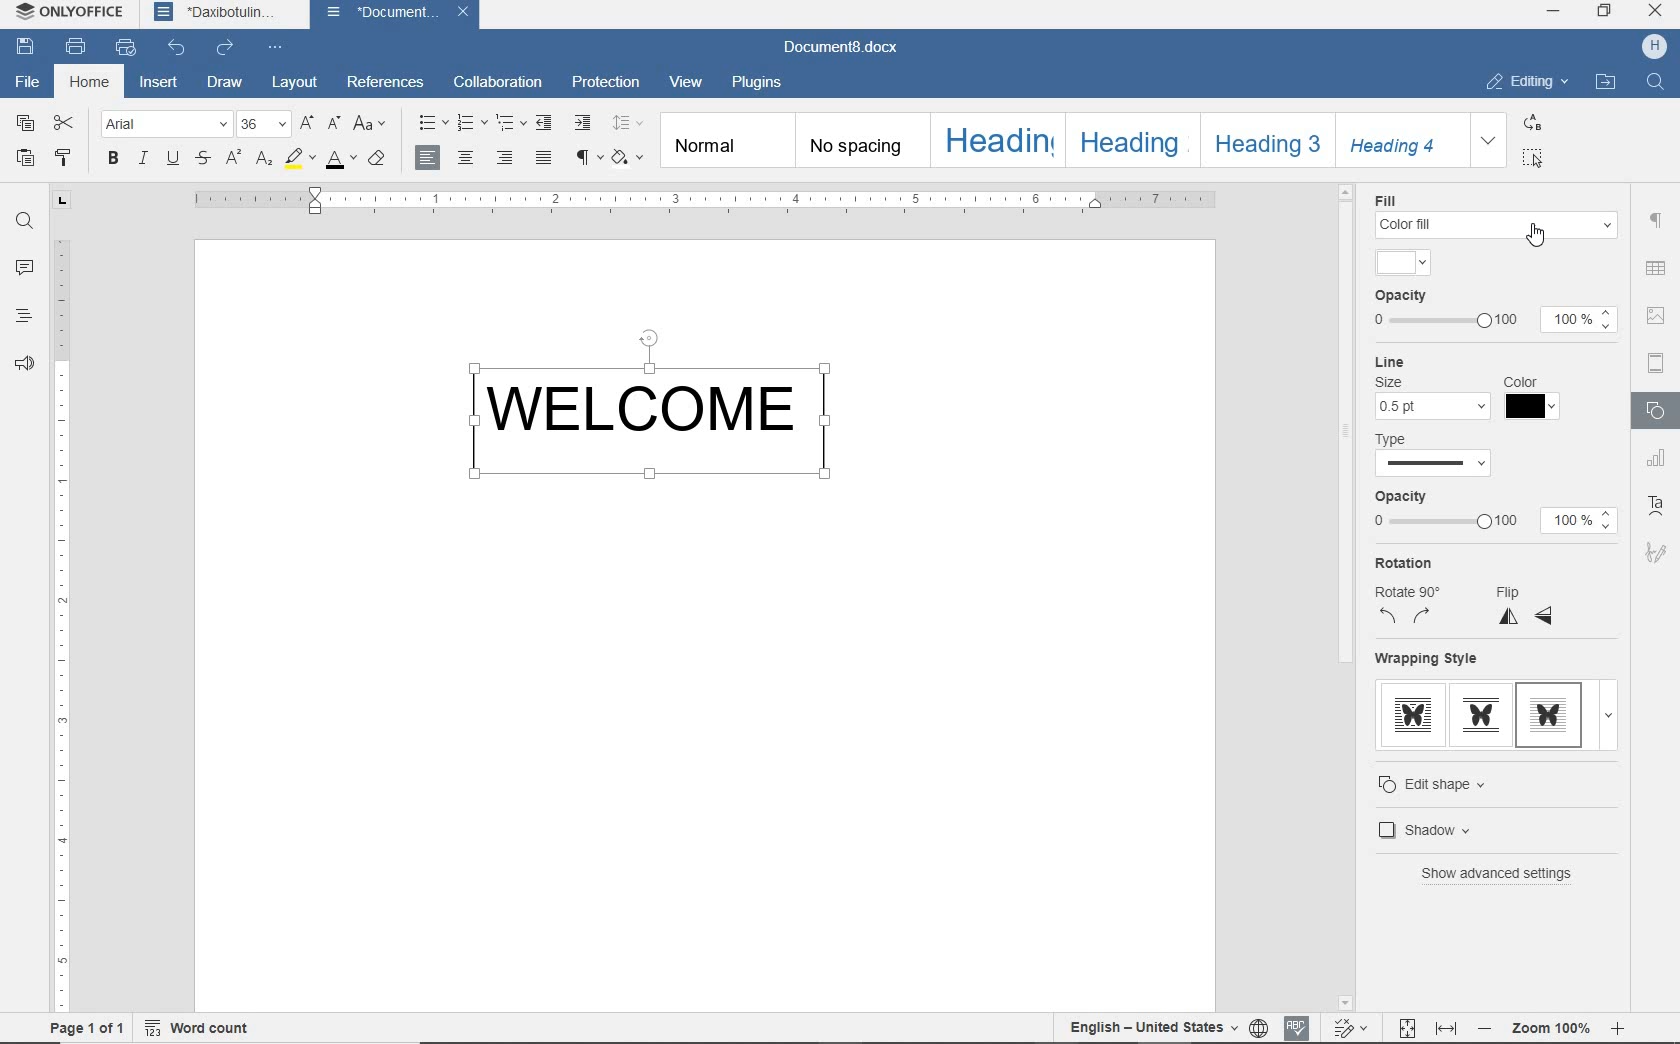  I want to click on welcome, so click(660, 412).